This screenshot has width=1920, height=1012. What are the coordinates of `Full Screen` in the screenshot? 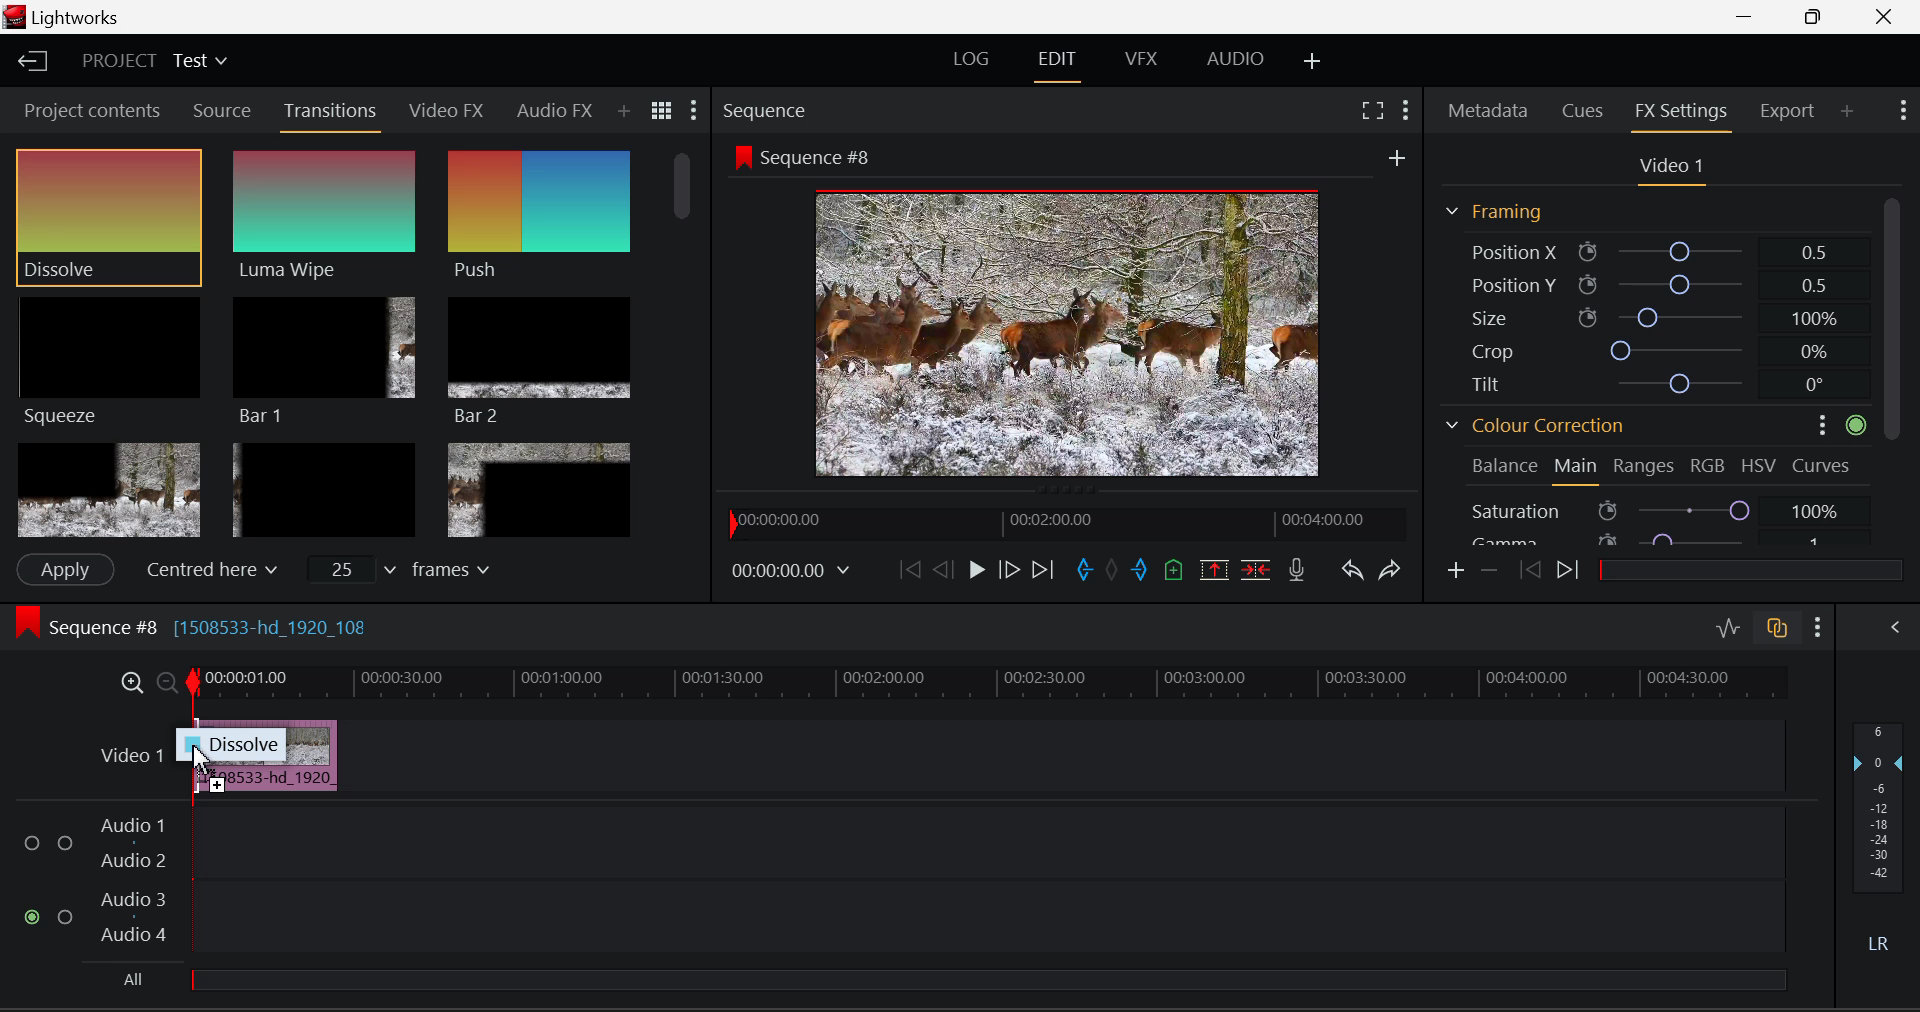 It's located at (1373, 112).